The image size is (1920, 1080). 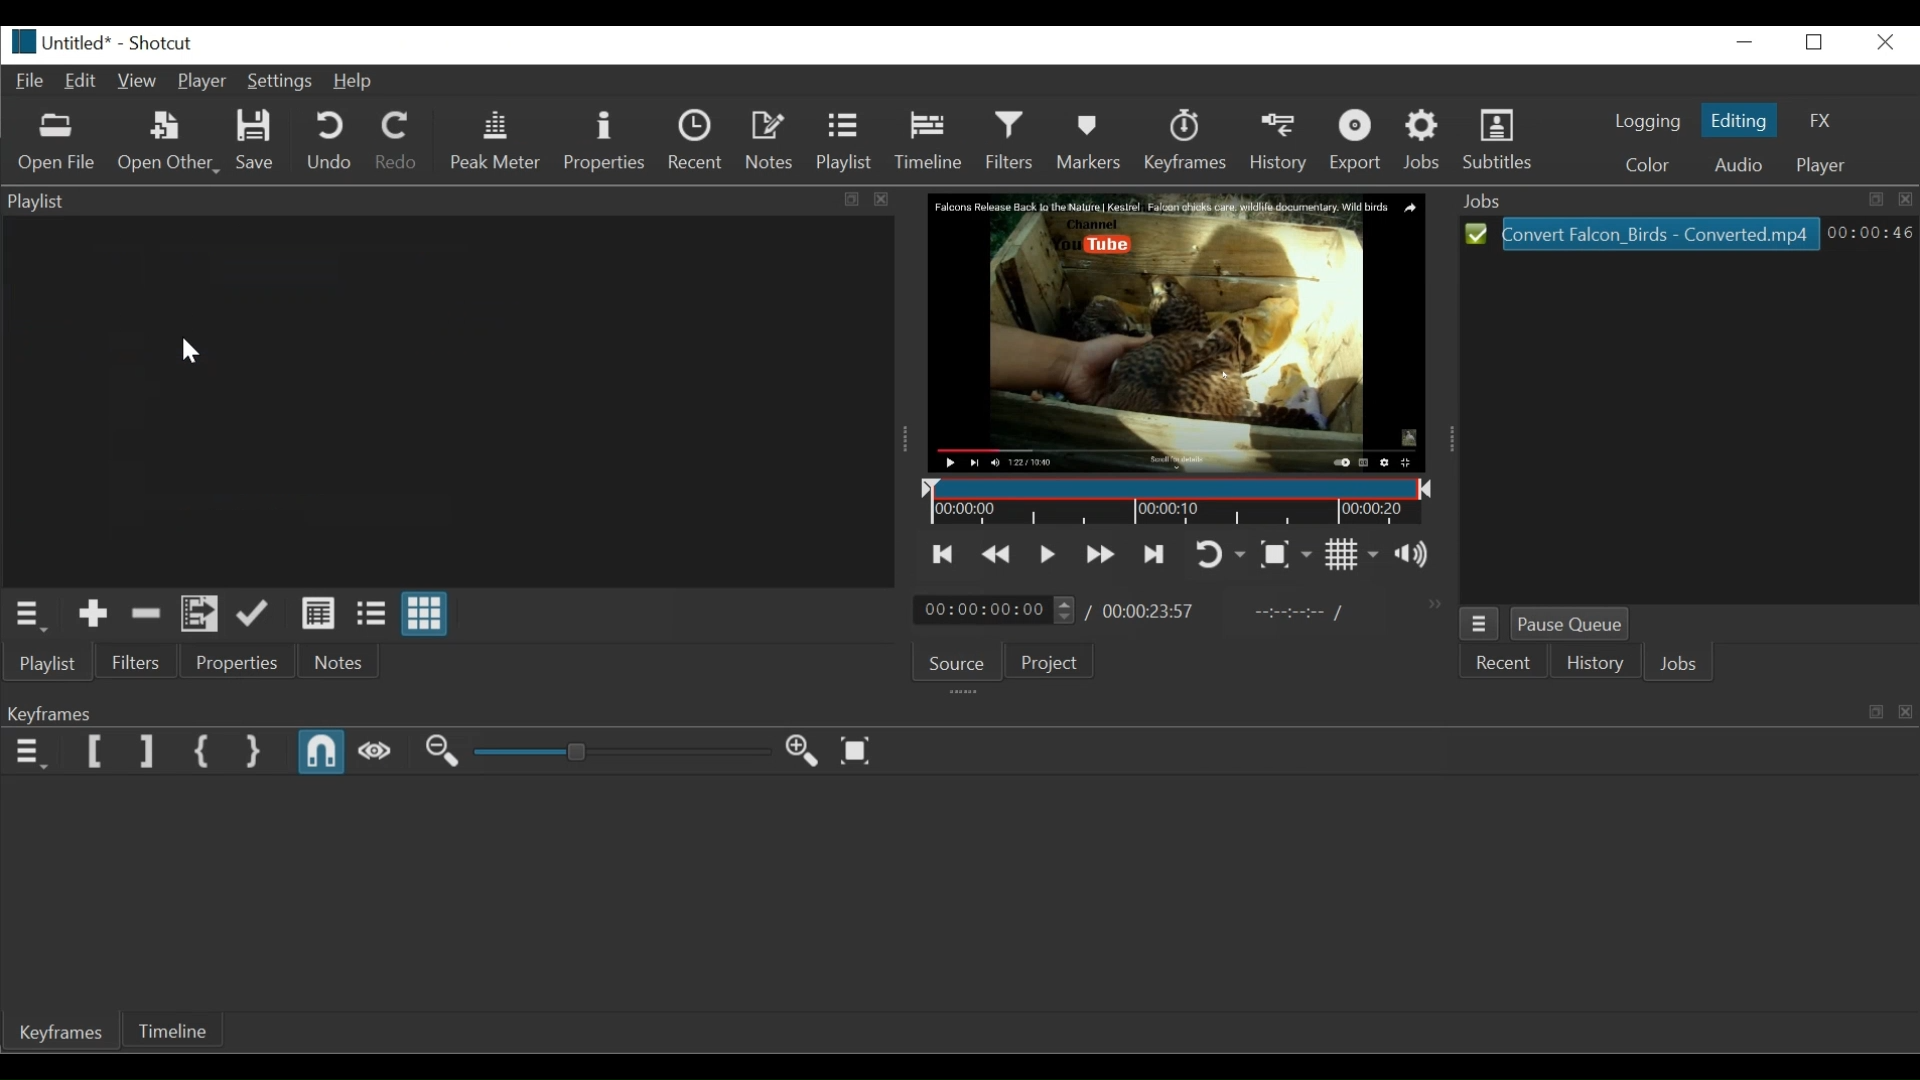 I want to click on Open Other, so click(x=166, y=143).